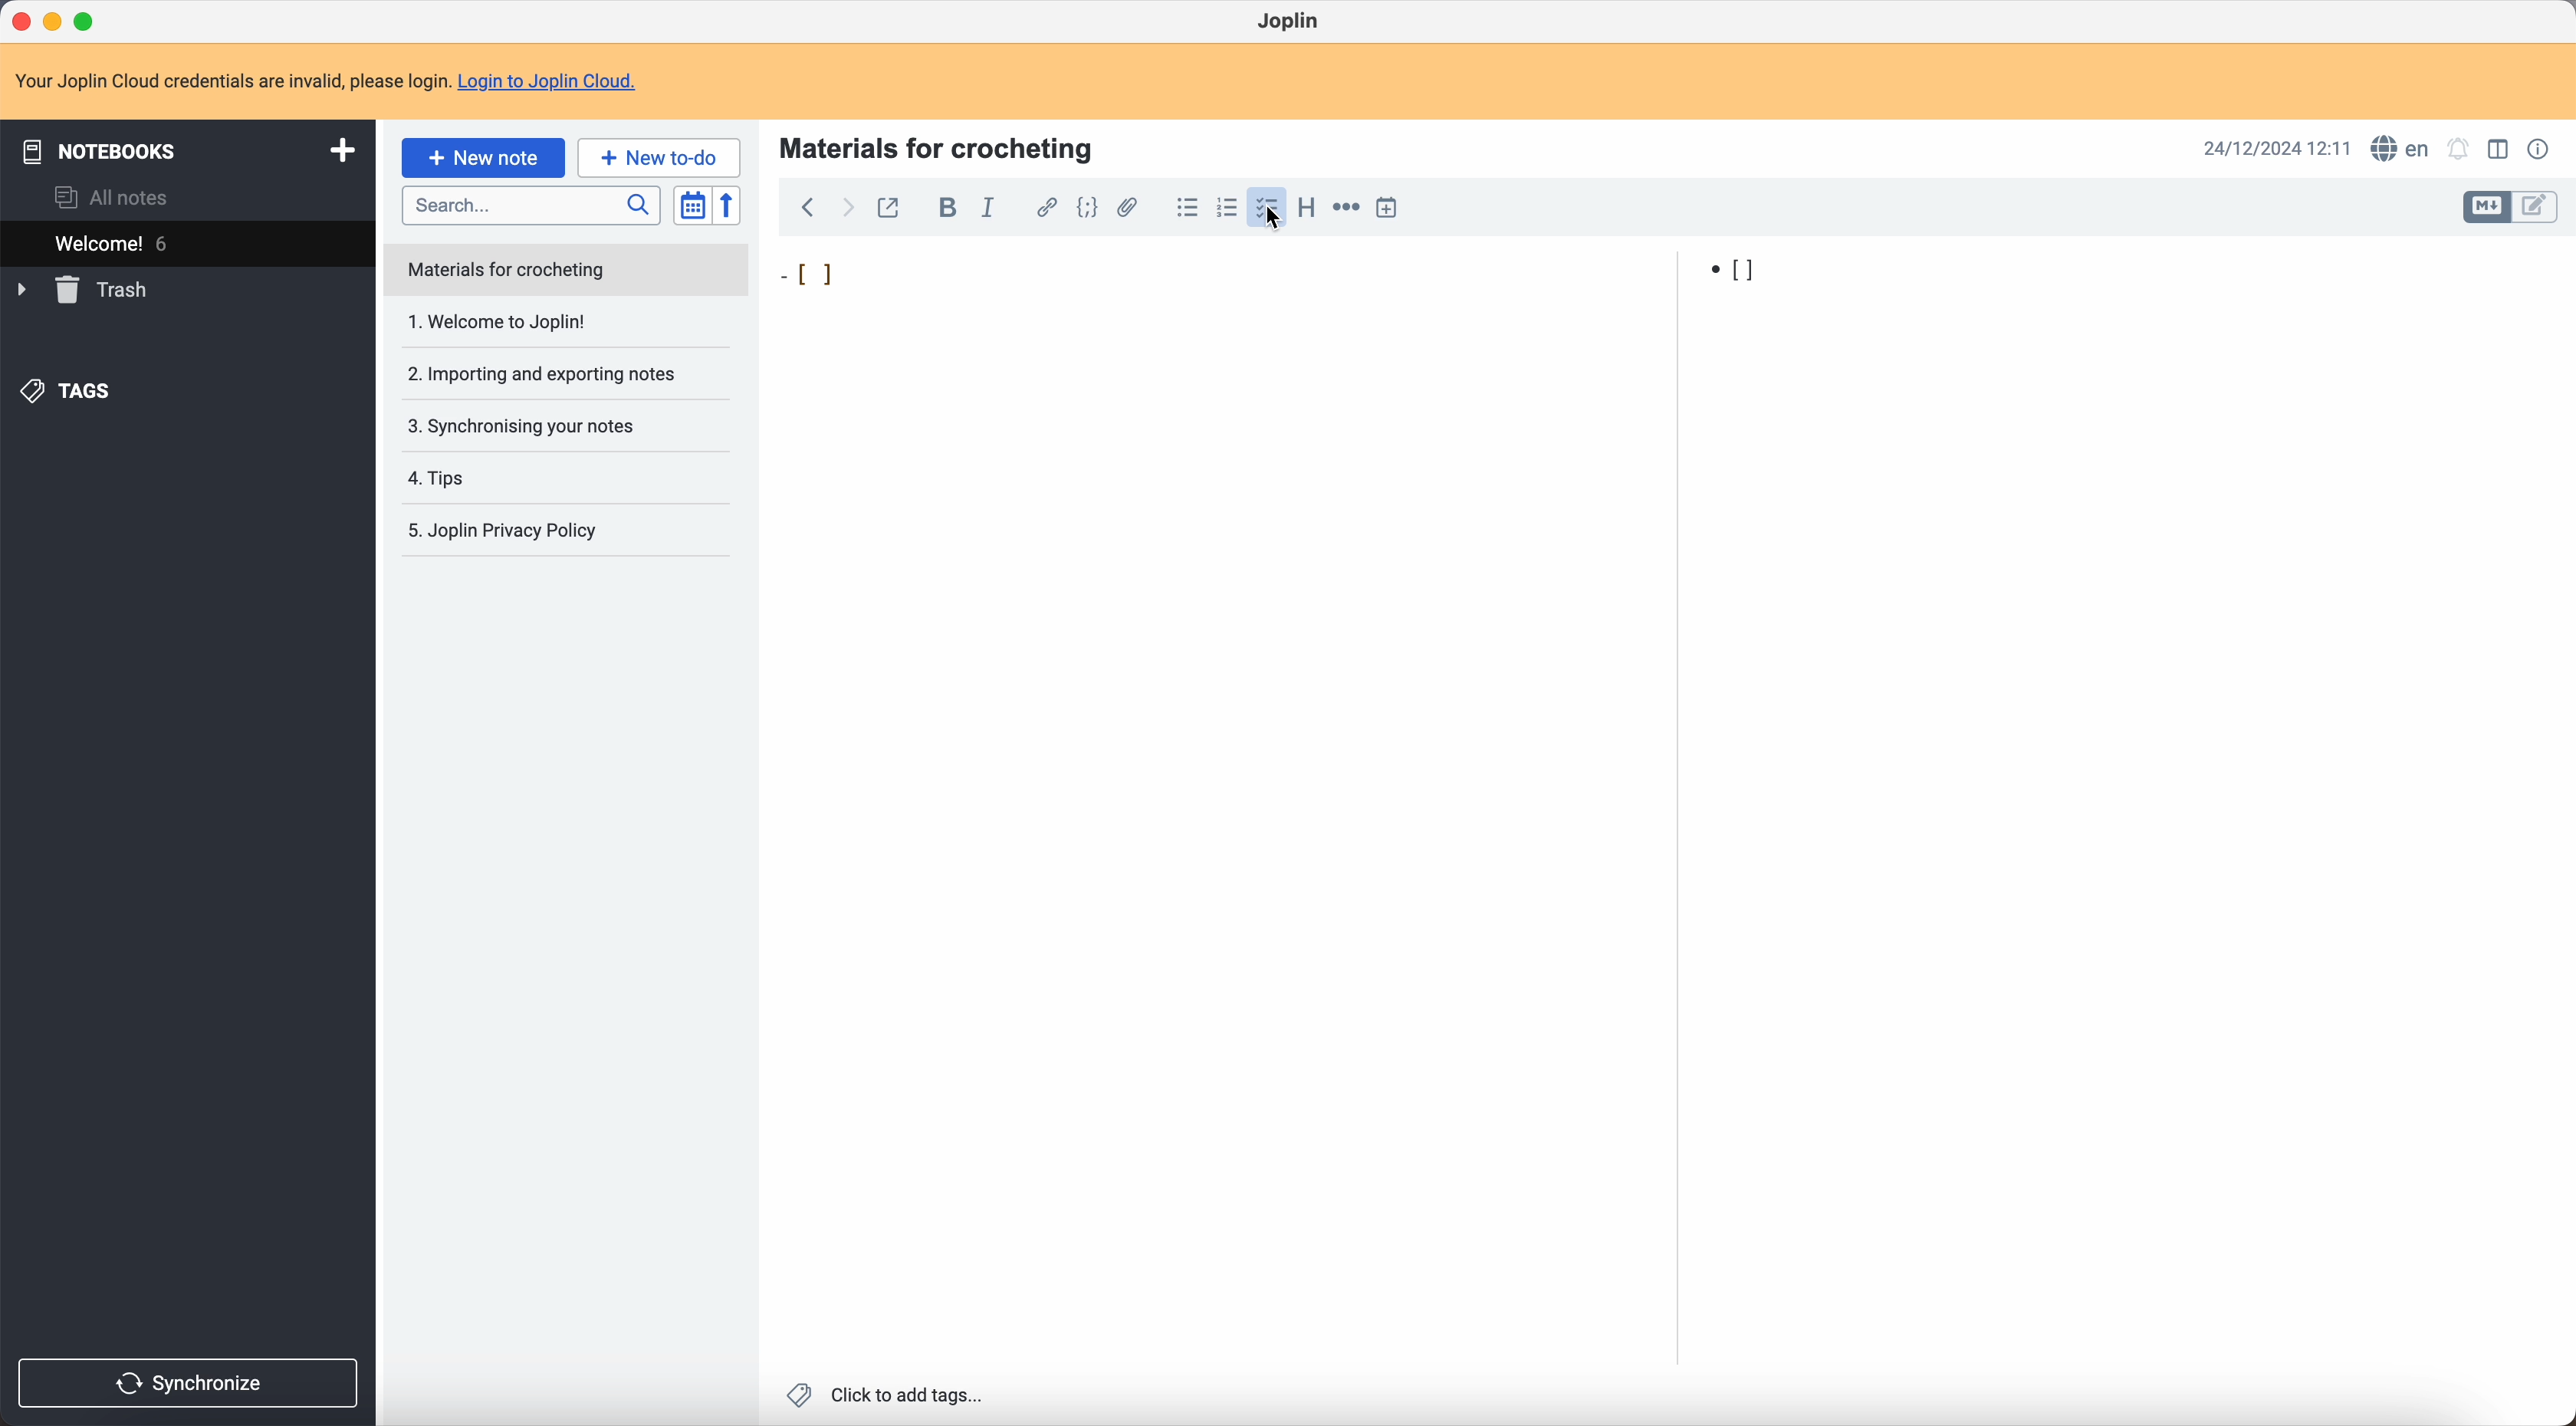 The width and height of the screenshot is (2576, 1426). I want to click on all notes, so click(118, 197).